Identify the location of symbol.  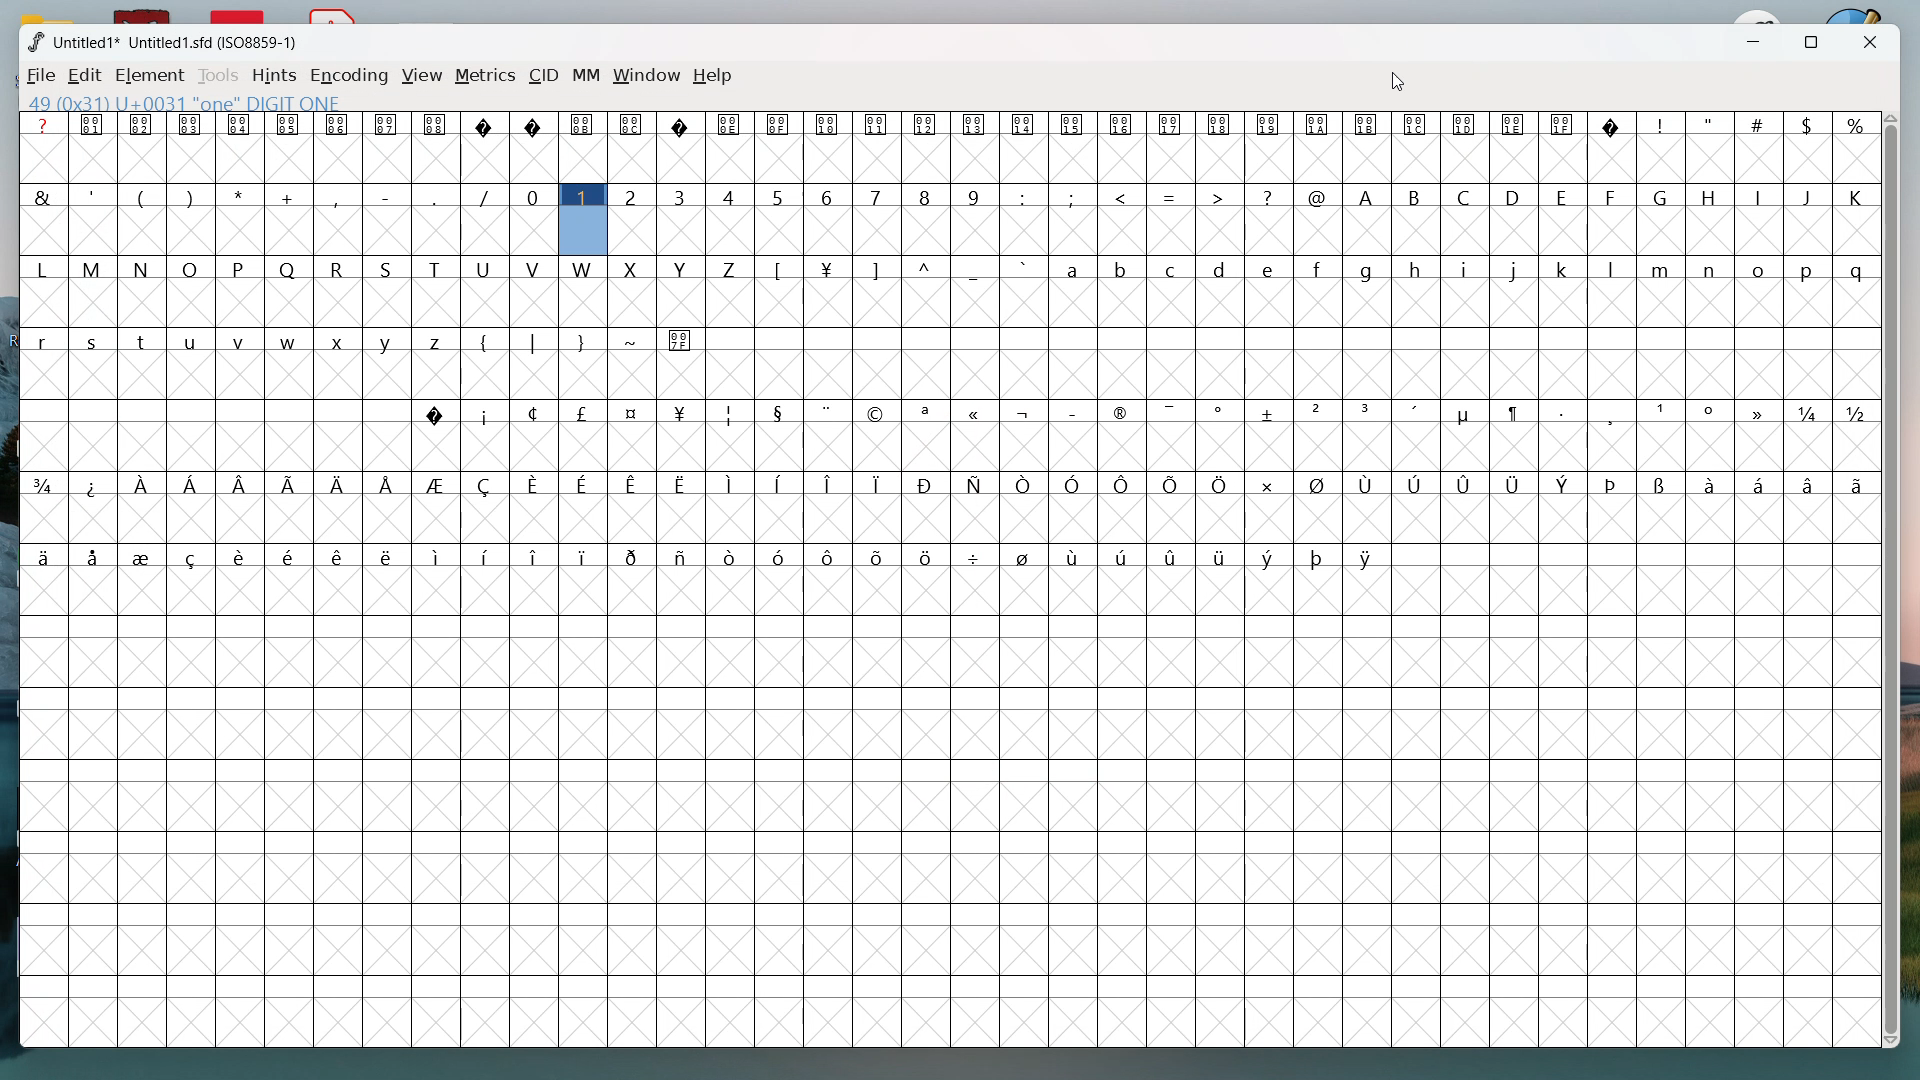
(288, 124).